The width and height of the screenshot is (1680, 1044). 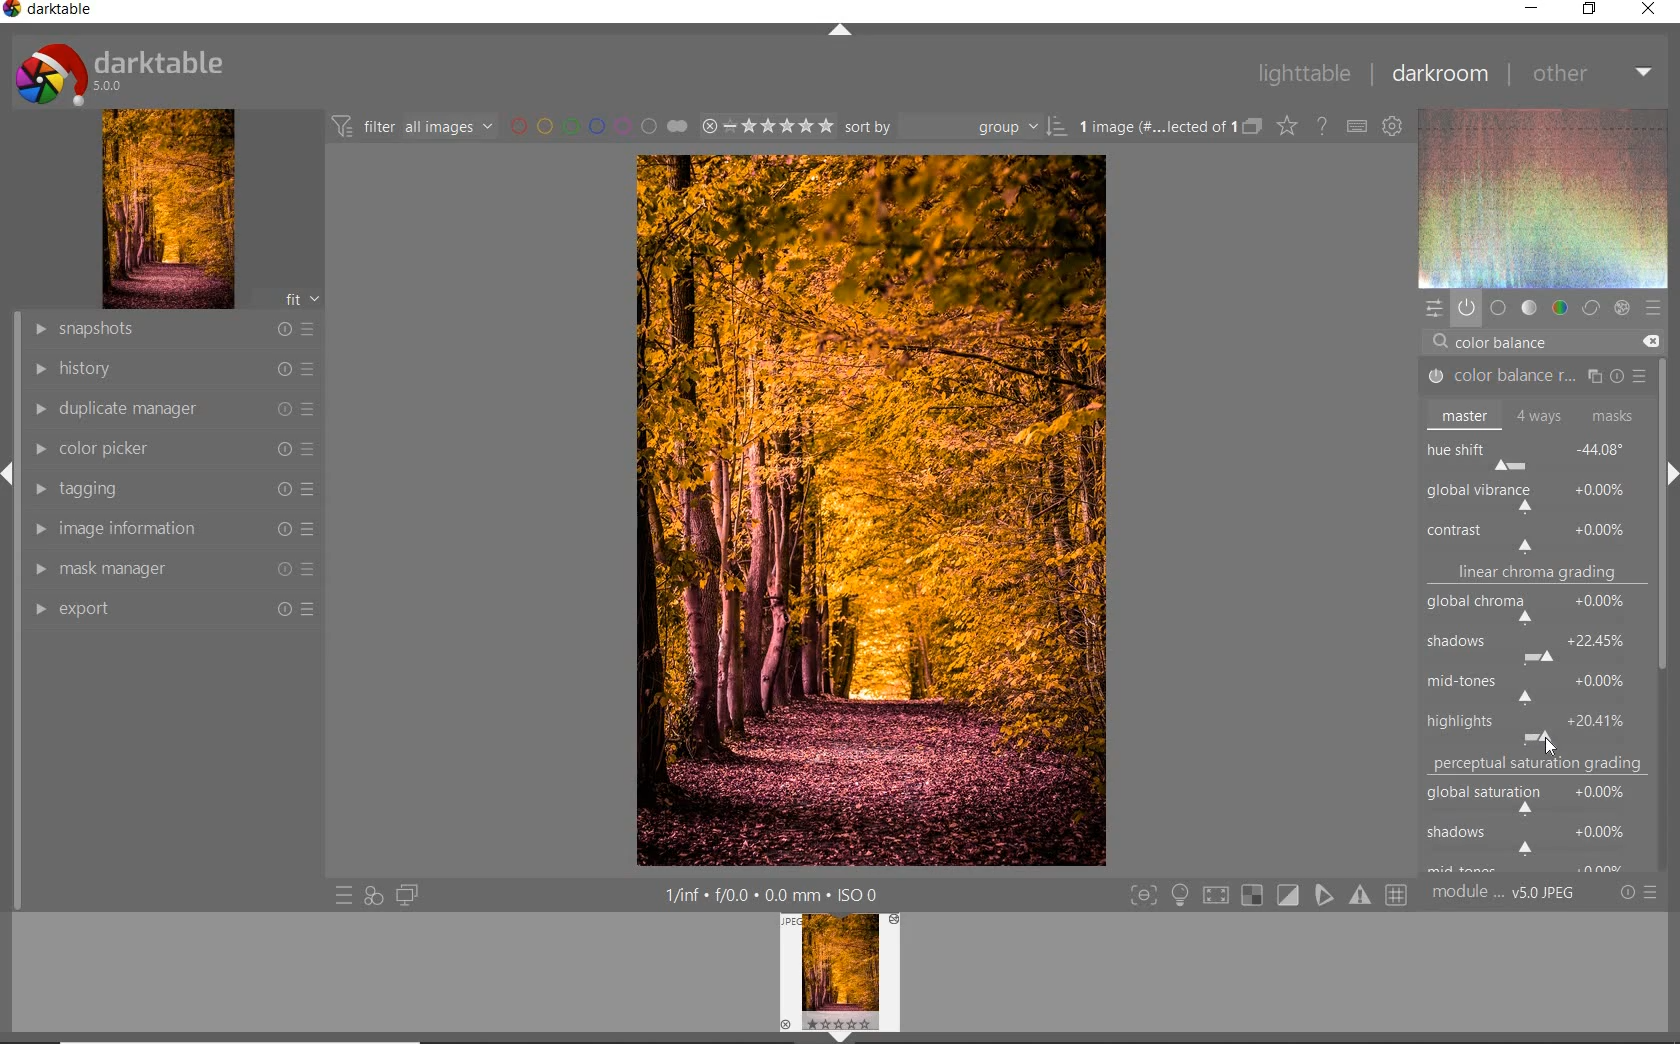 What do you see at coordinates (343, 893) in the screenshot?
I see `quick access to preset` at bounding box center [343, 893].